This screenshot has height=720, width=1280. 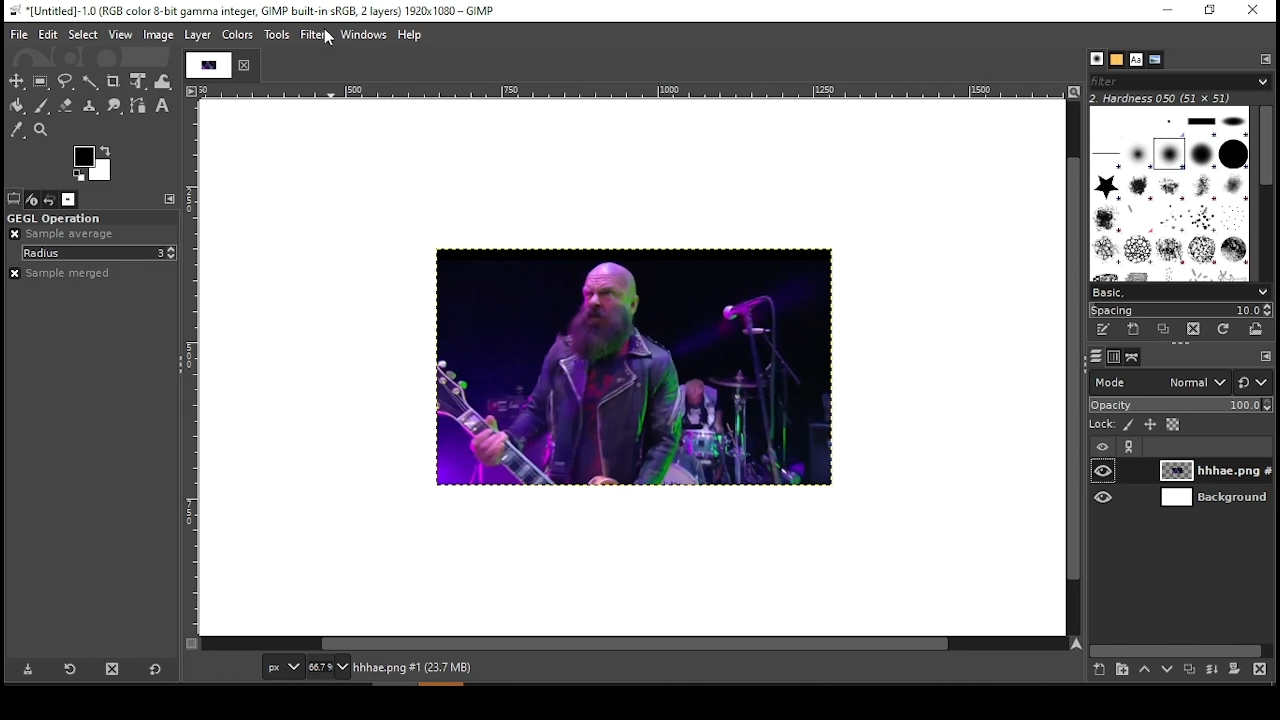 I want to click on minimize, so click(x=1168, y=12).